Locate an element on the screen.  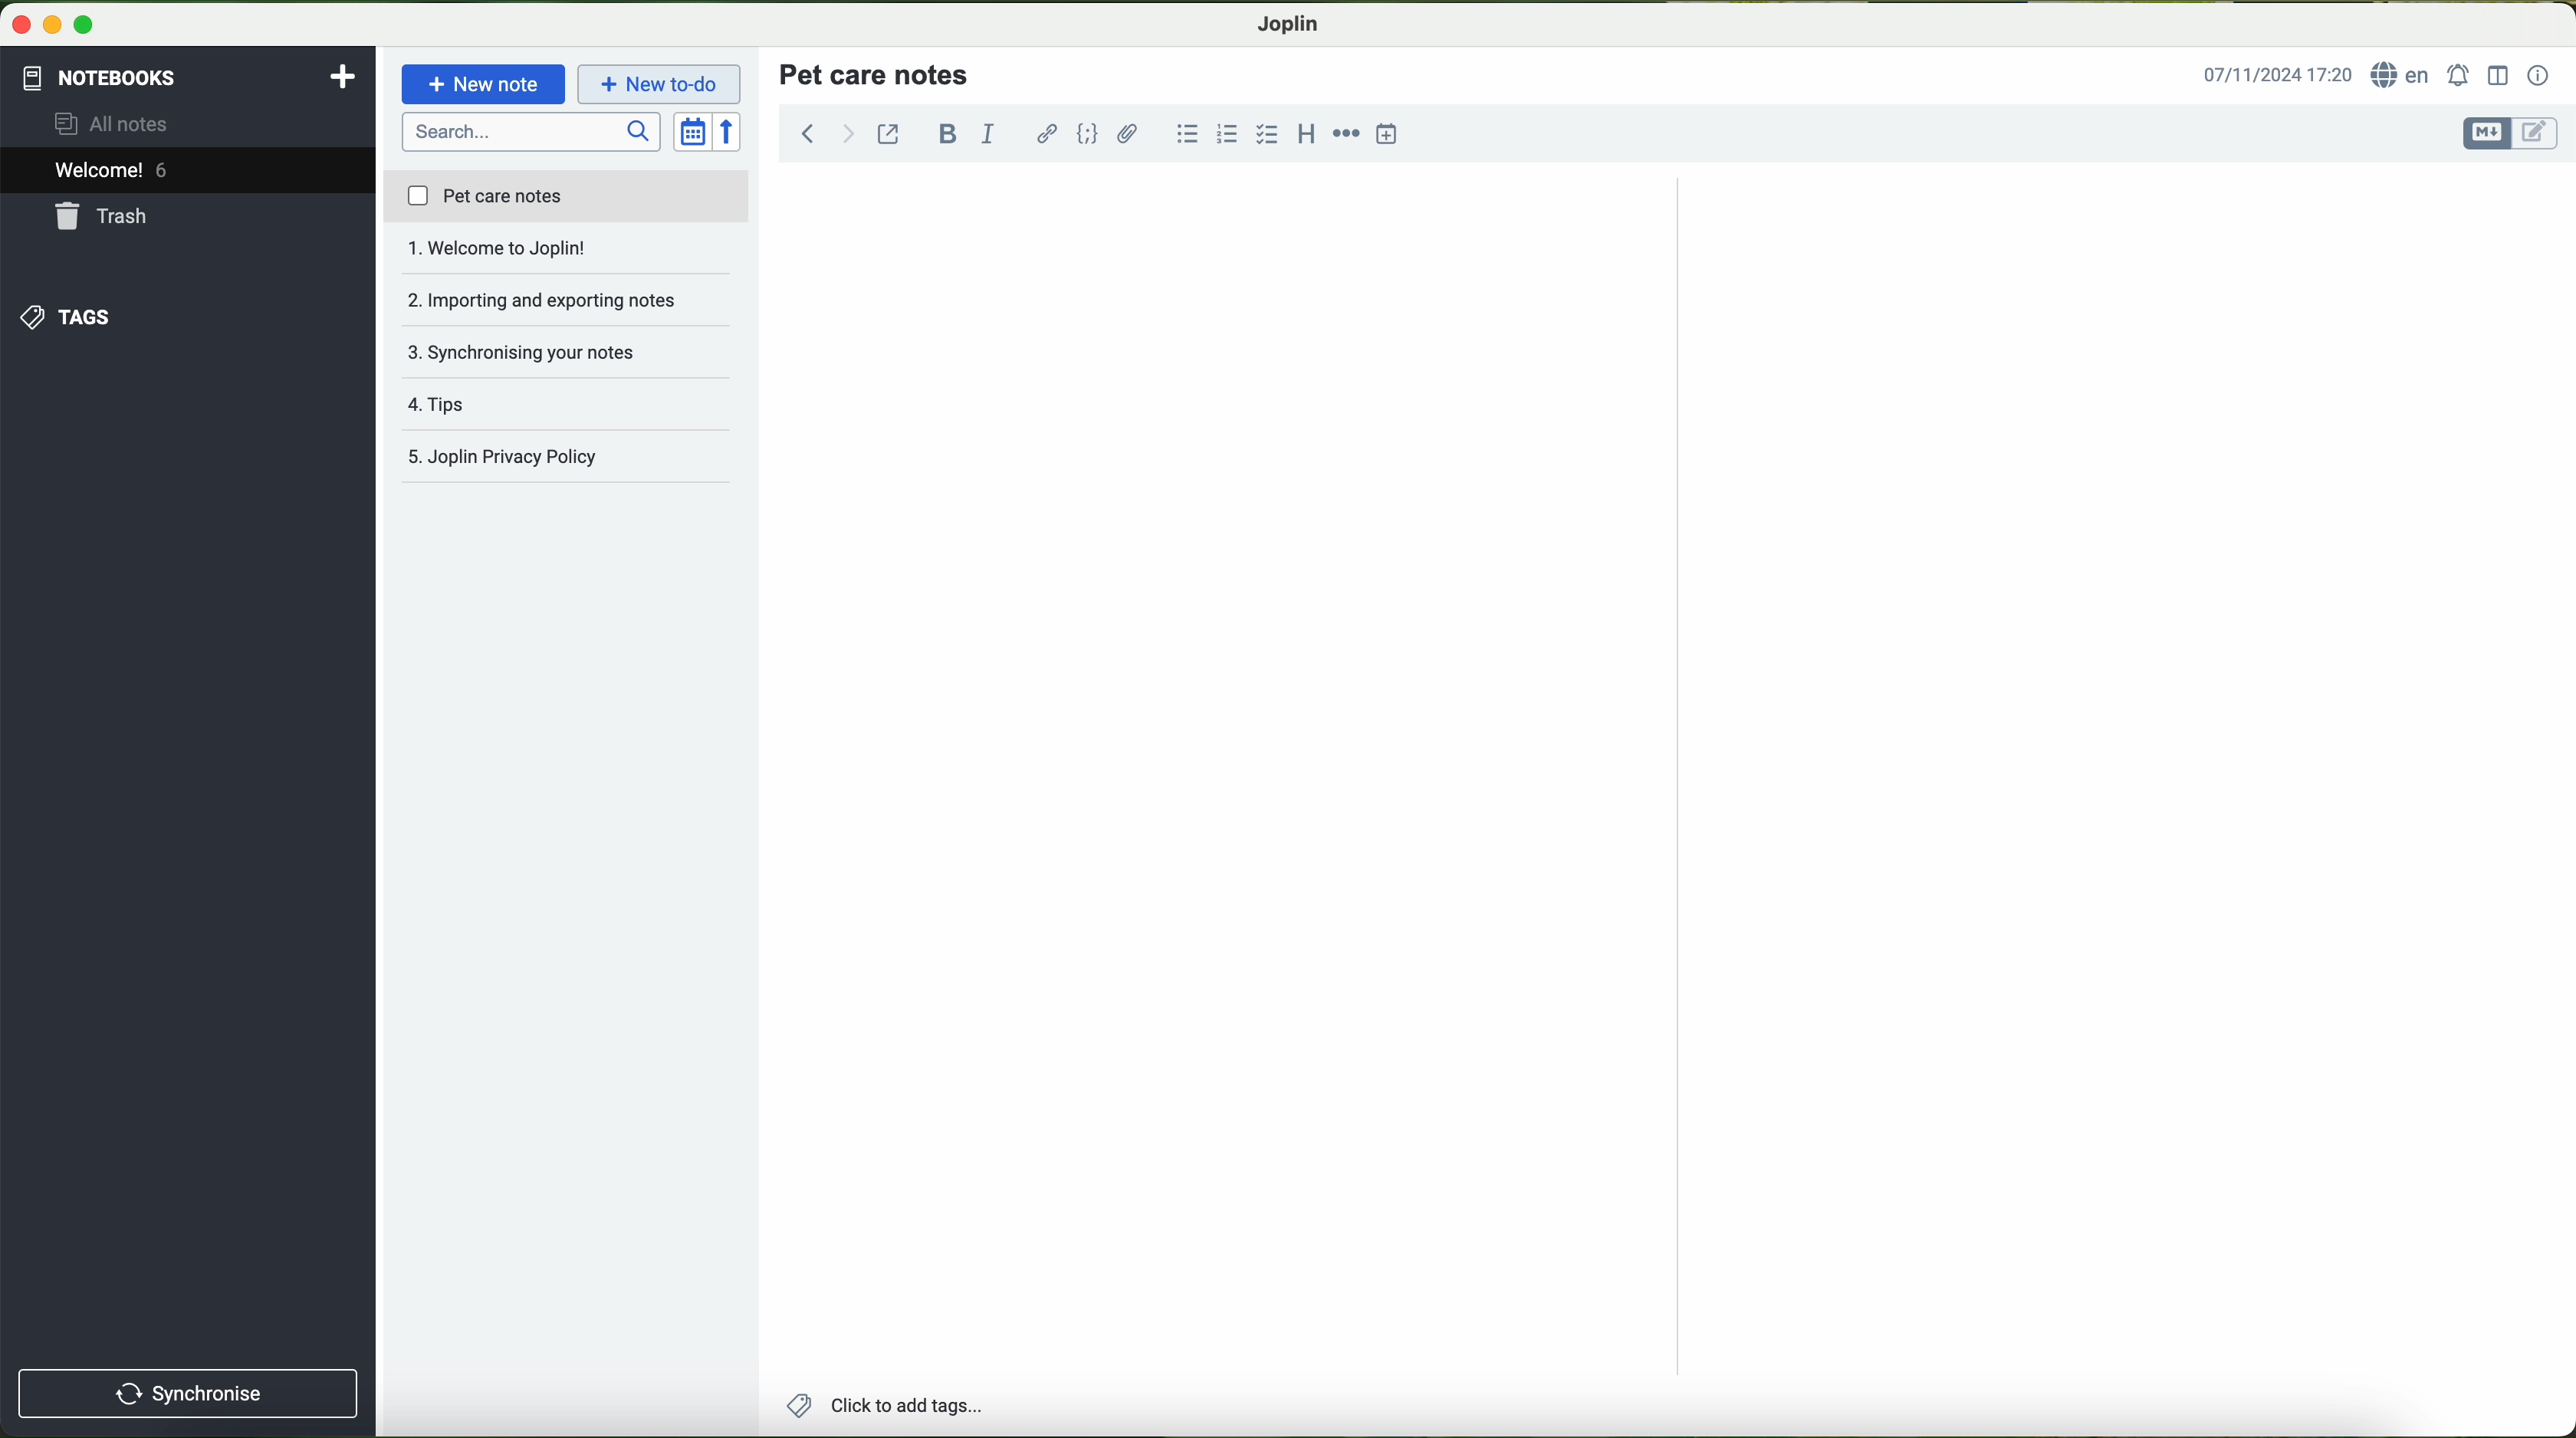
numbered list is located at coordinates (1225, 134).